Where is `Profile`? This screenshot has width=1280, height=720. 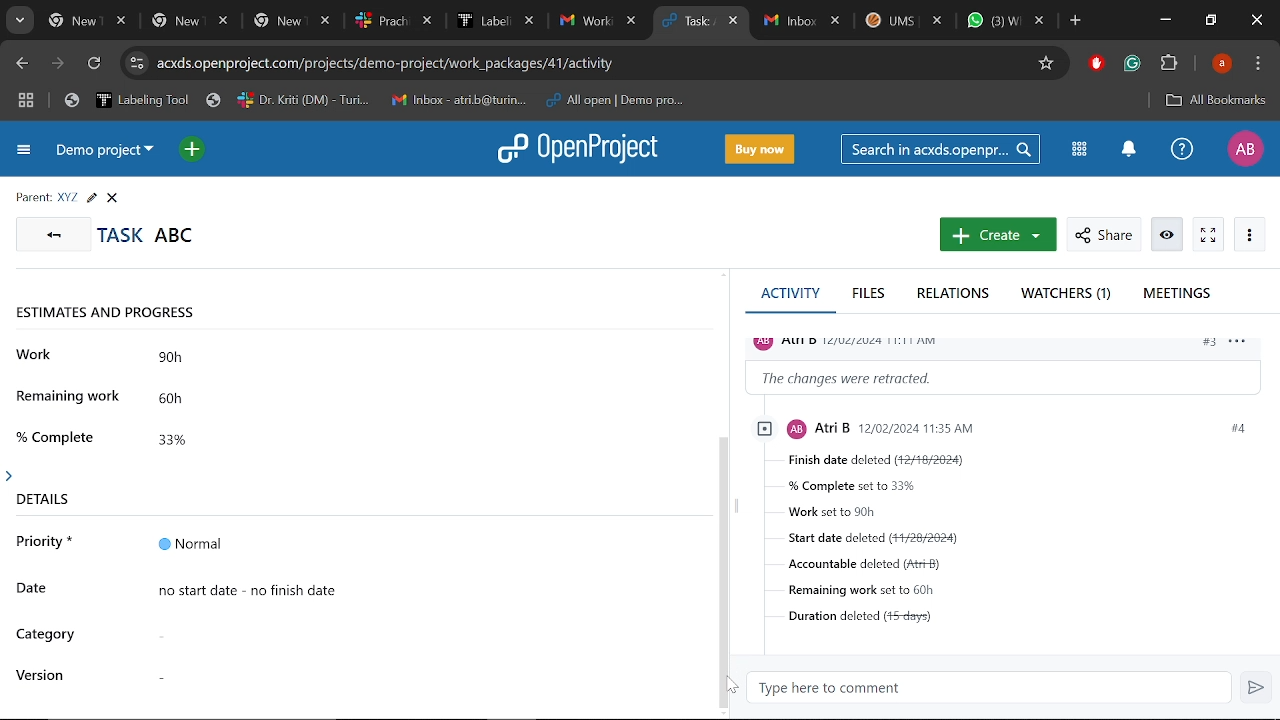 Profile is located at coordinates (1224, 63).